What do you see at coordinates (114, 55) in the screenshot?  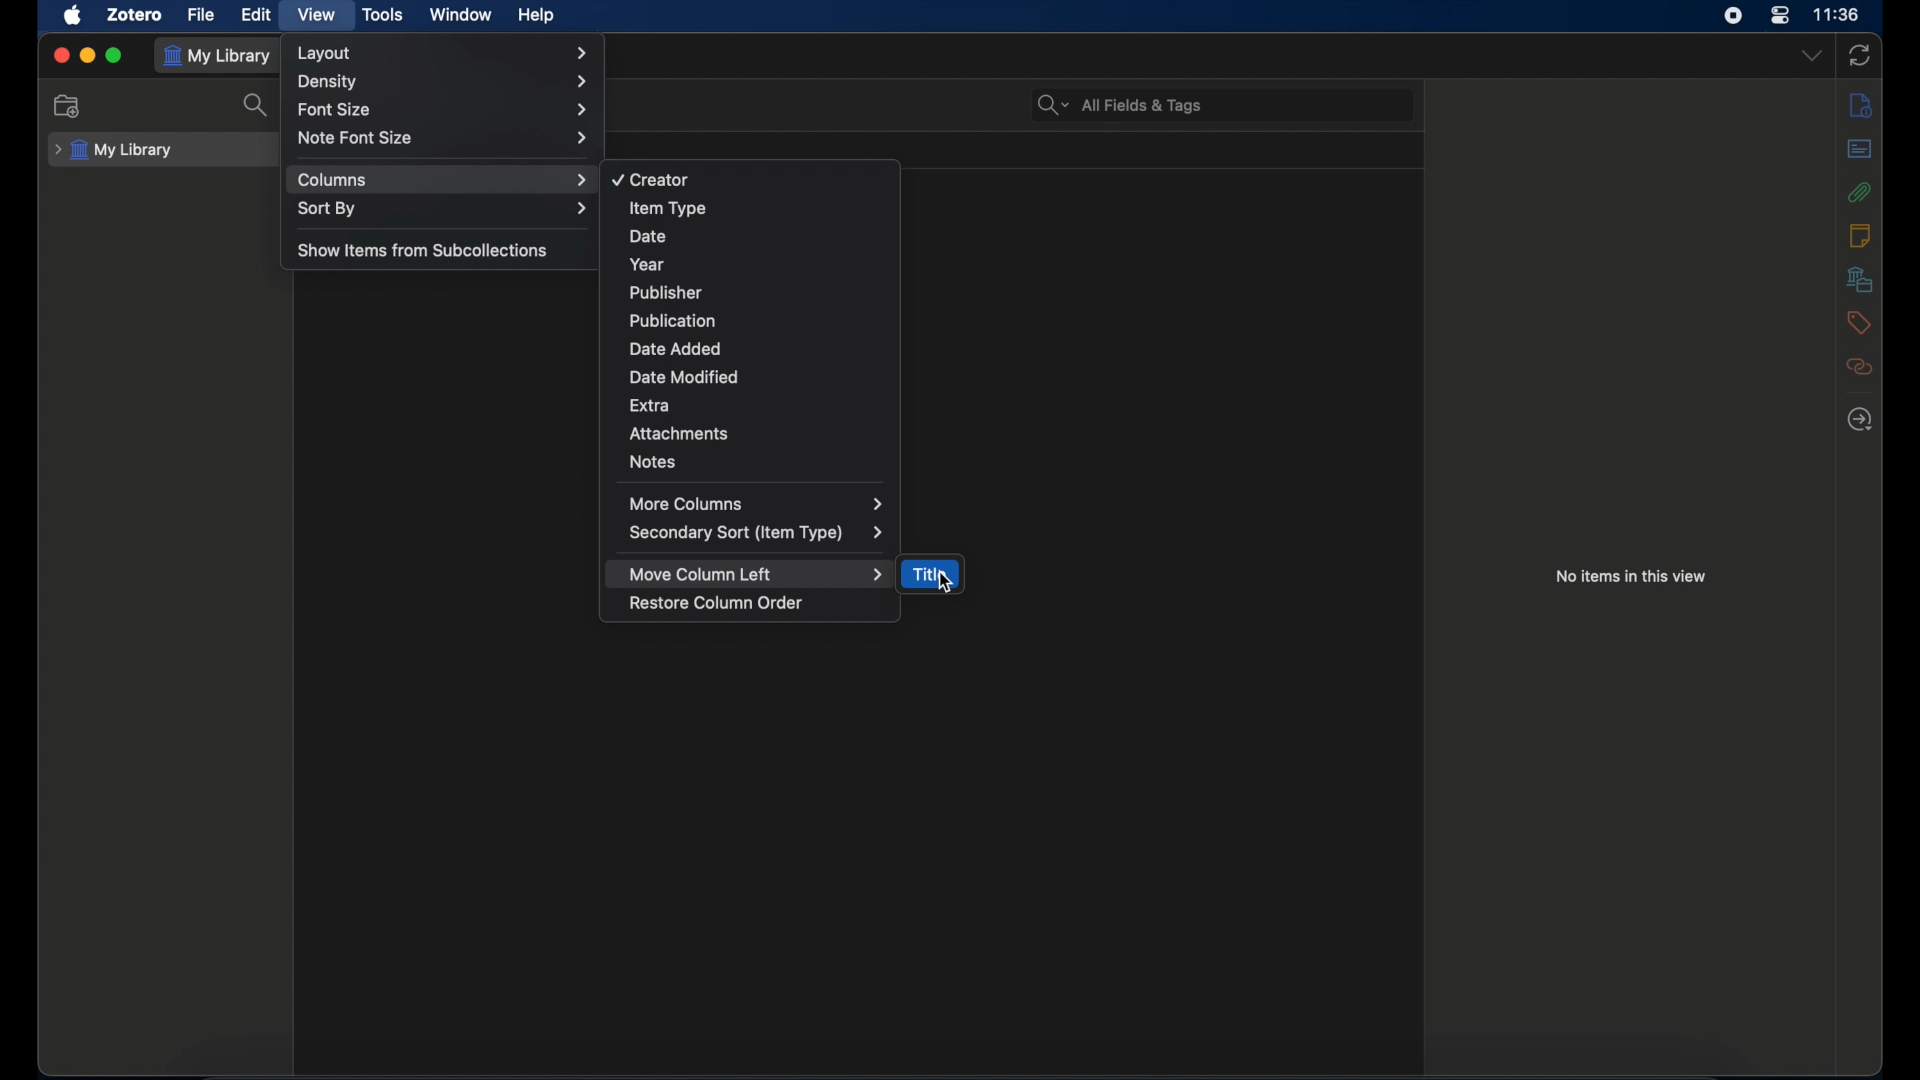 I see `maximize` at bounding box center [114, 55].